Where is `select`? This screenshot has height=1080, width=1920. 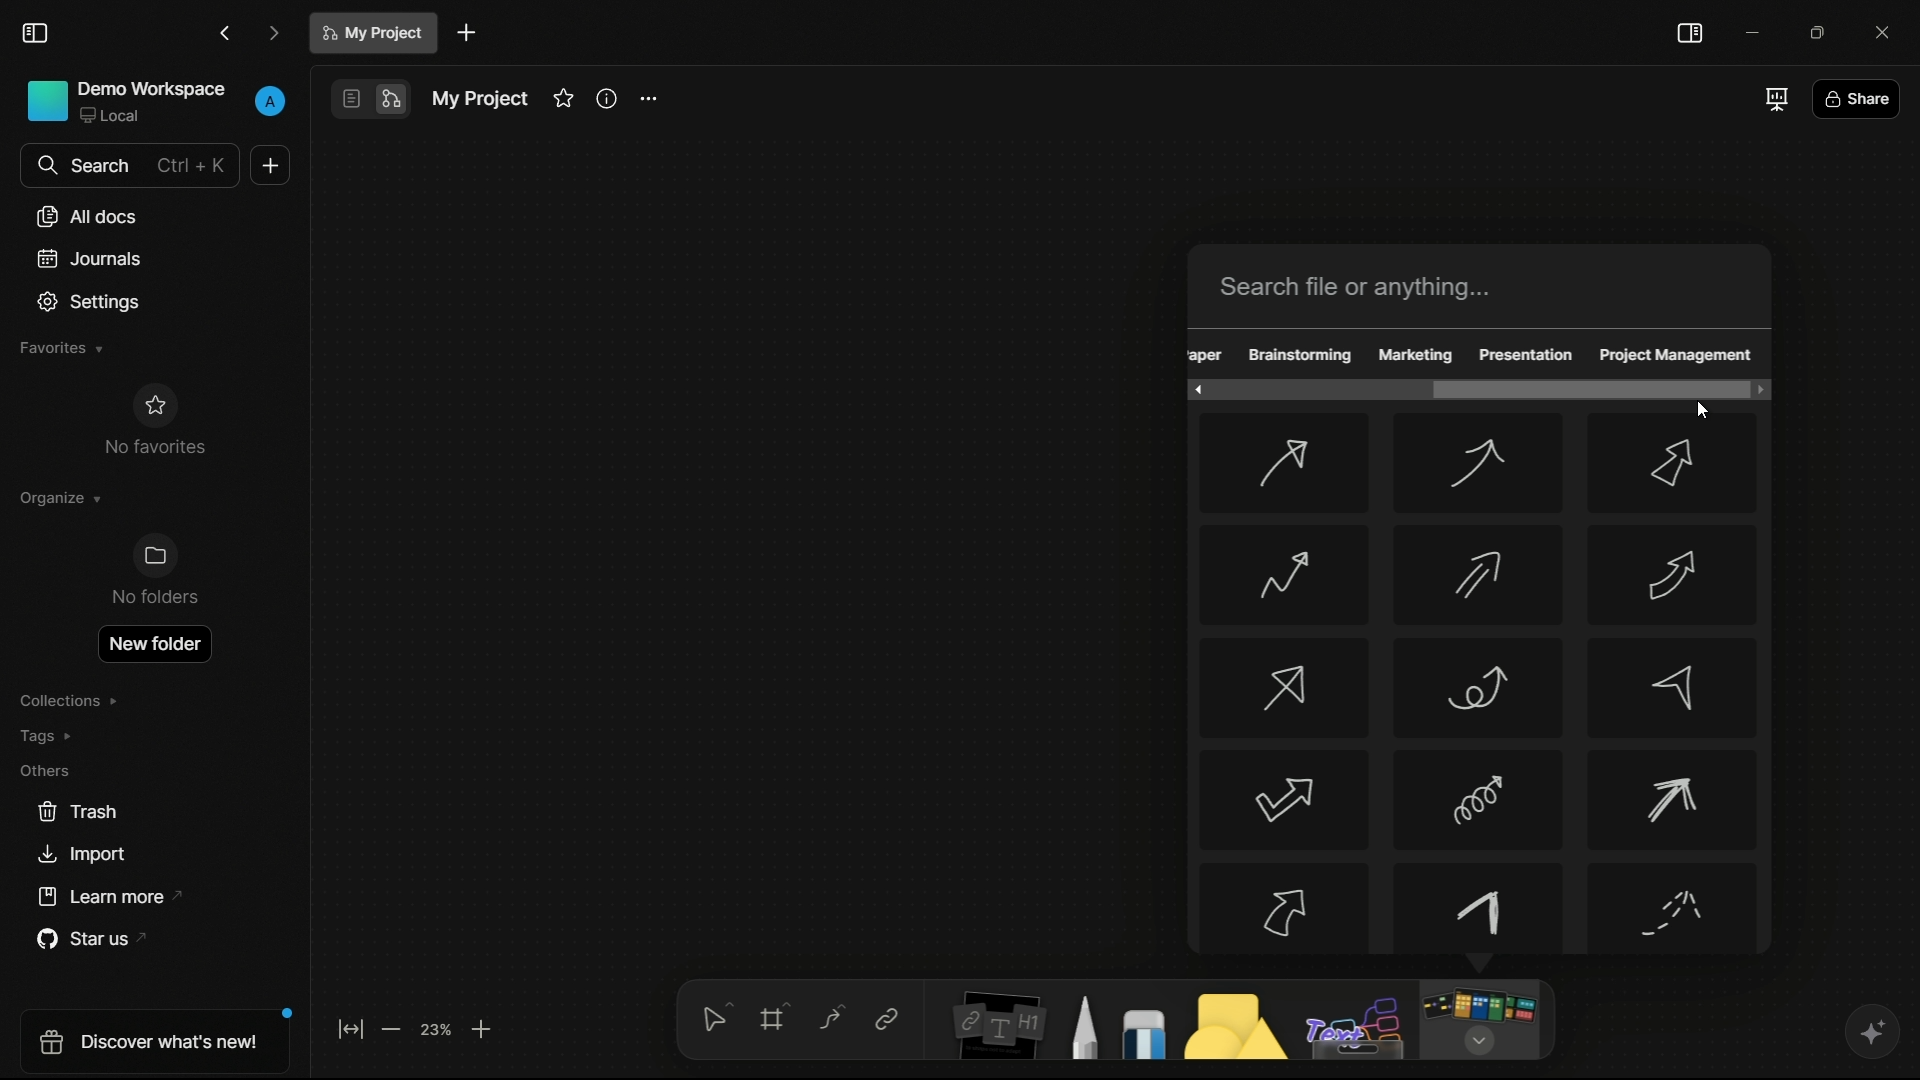
select is located at coordinates (713, 1016).